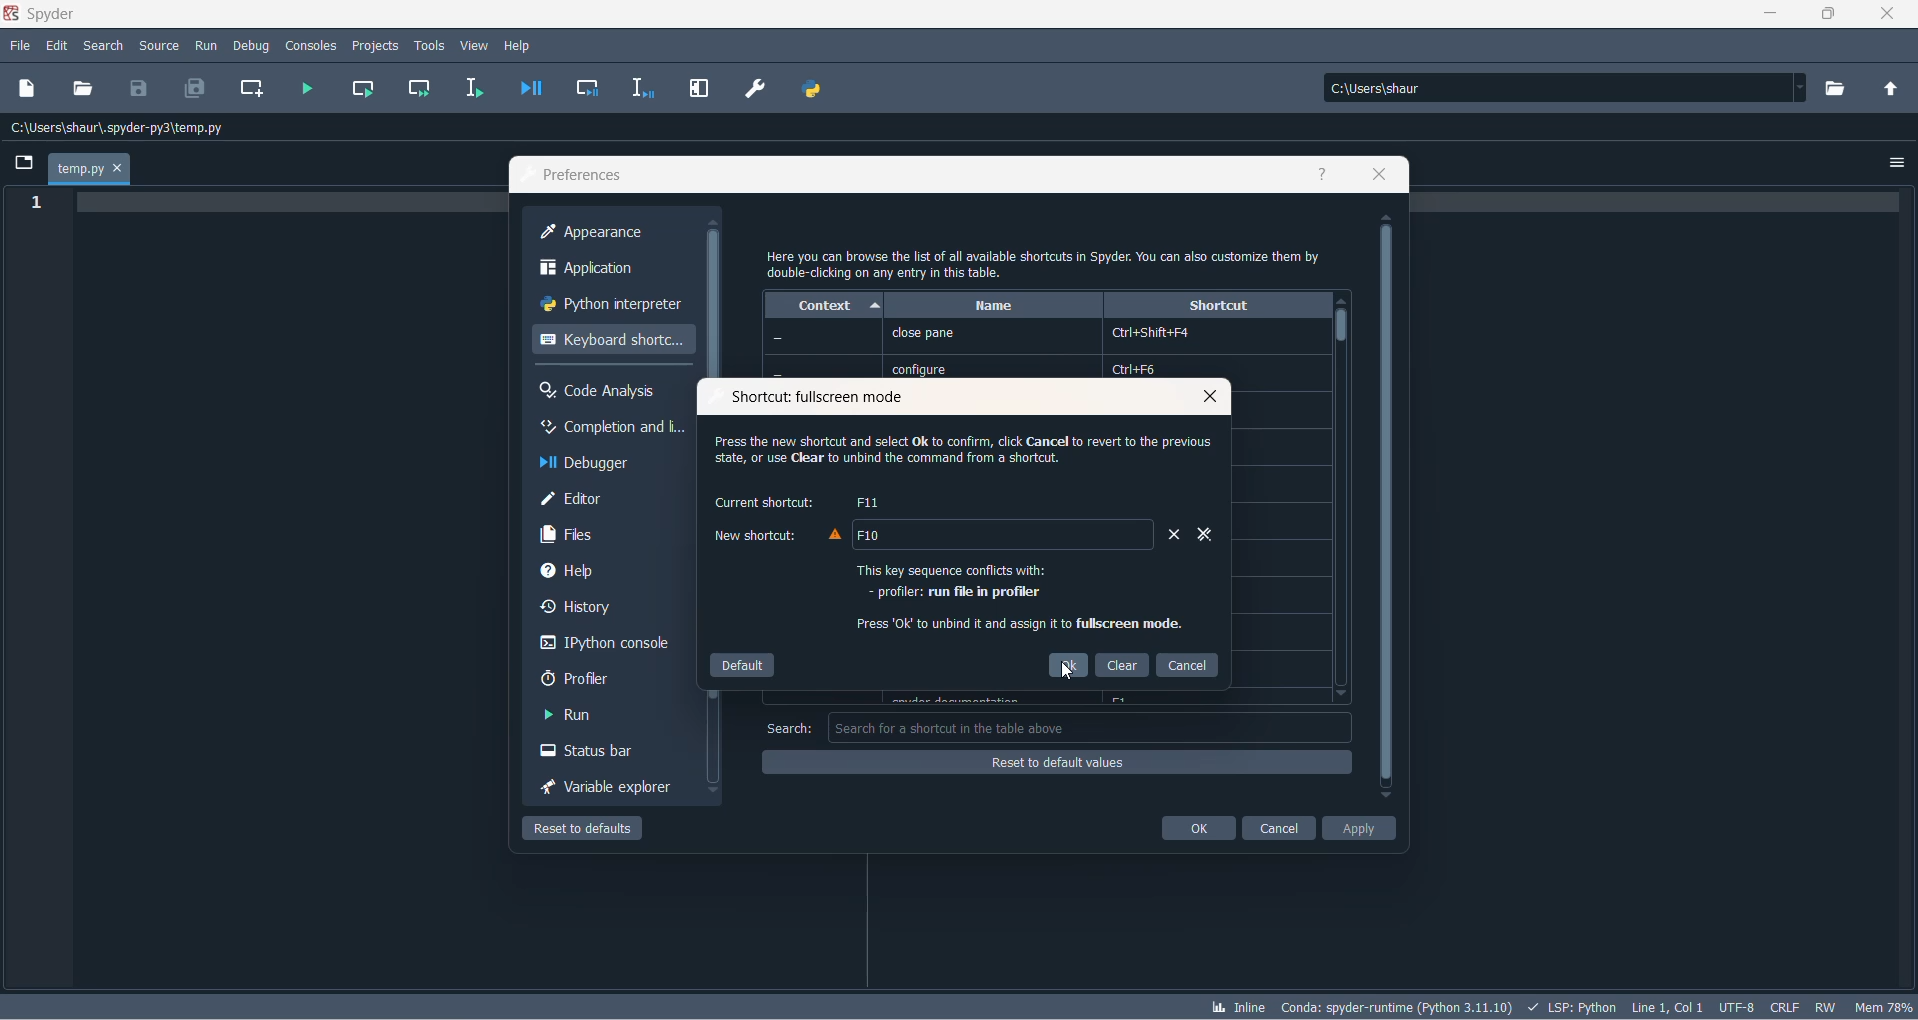 This screenshot has width=1918, height=1020. What do you see at coordinates (1560, 88) in the screenshot?
I see `path` at bounding box center [1560, 88].